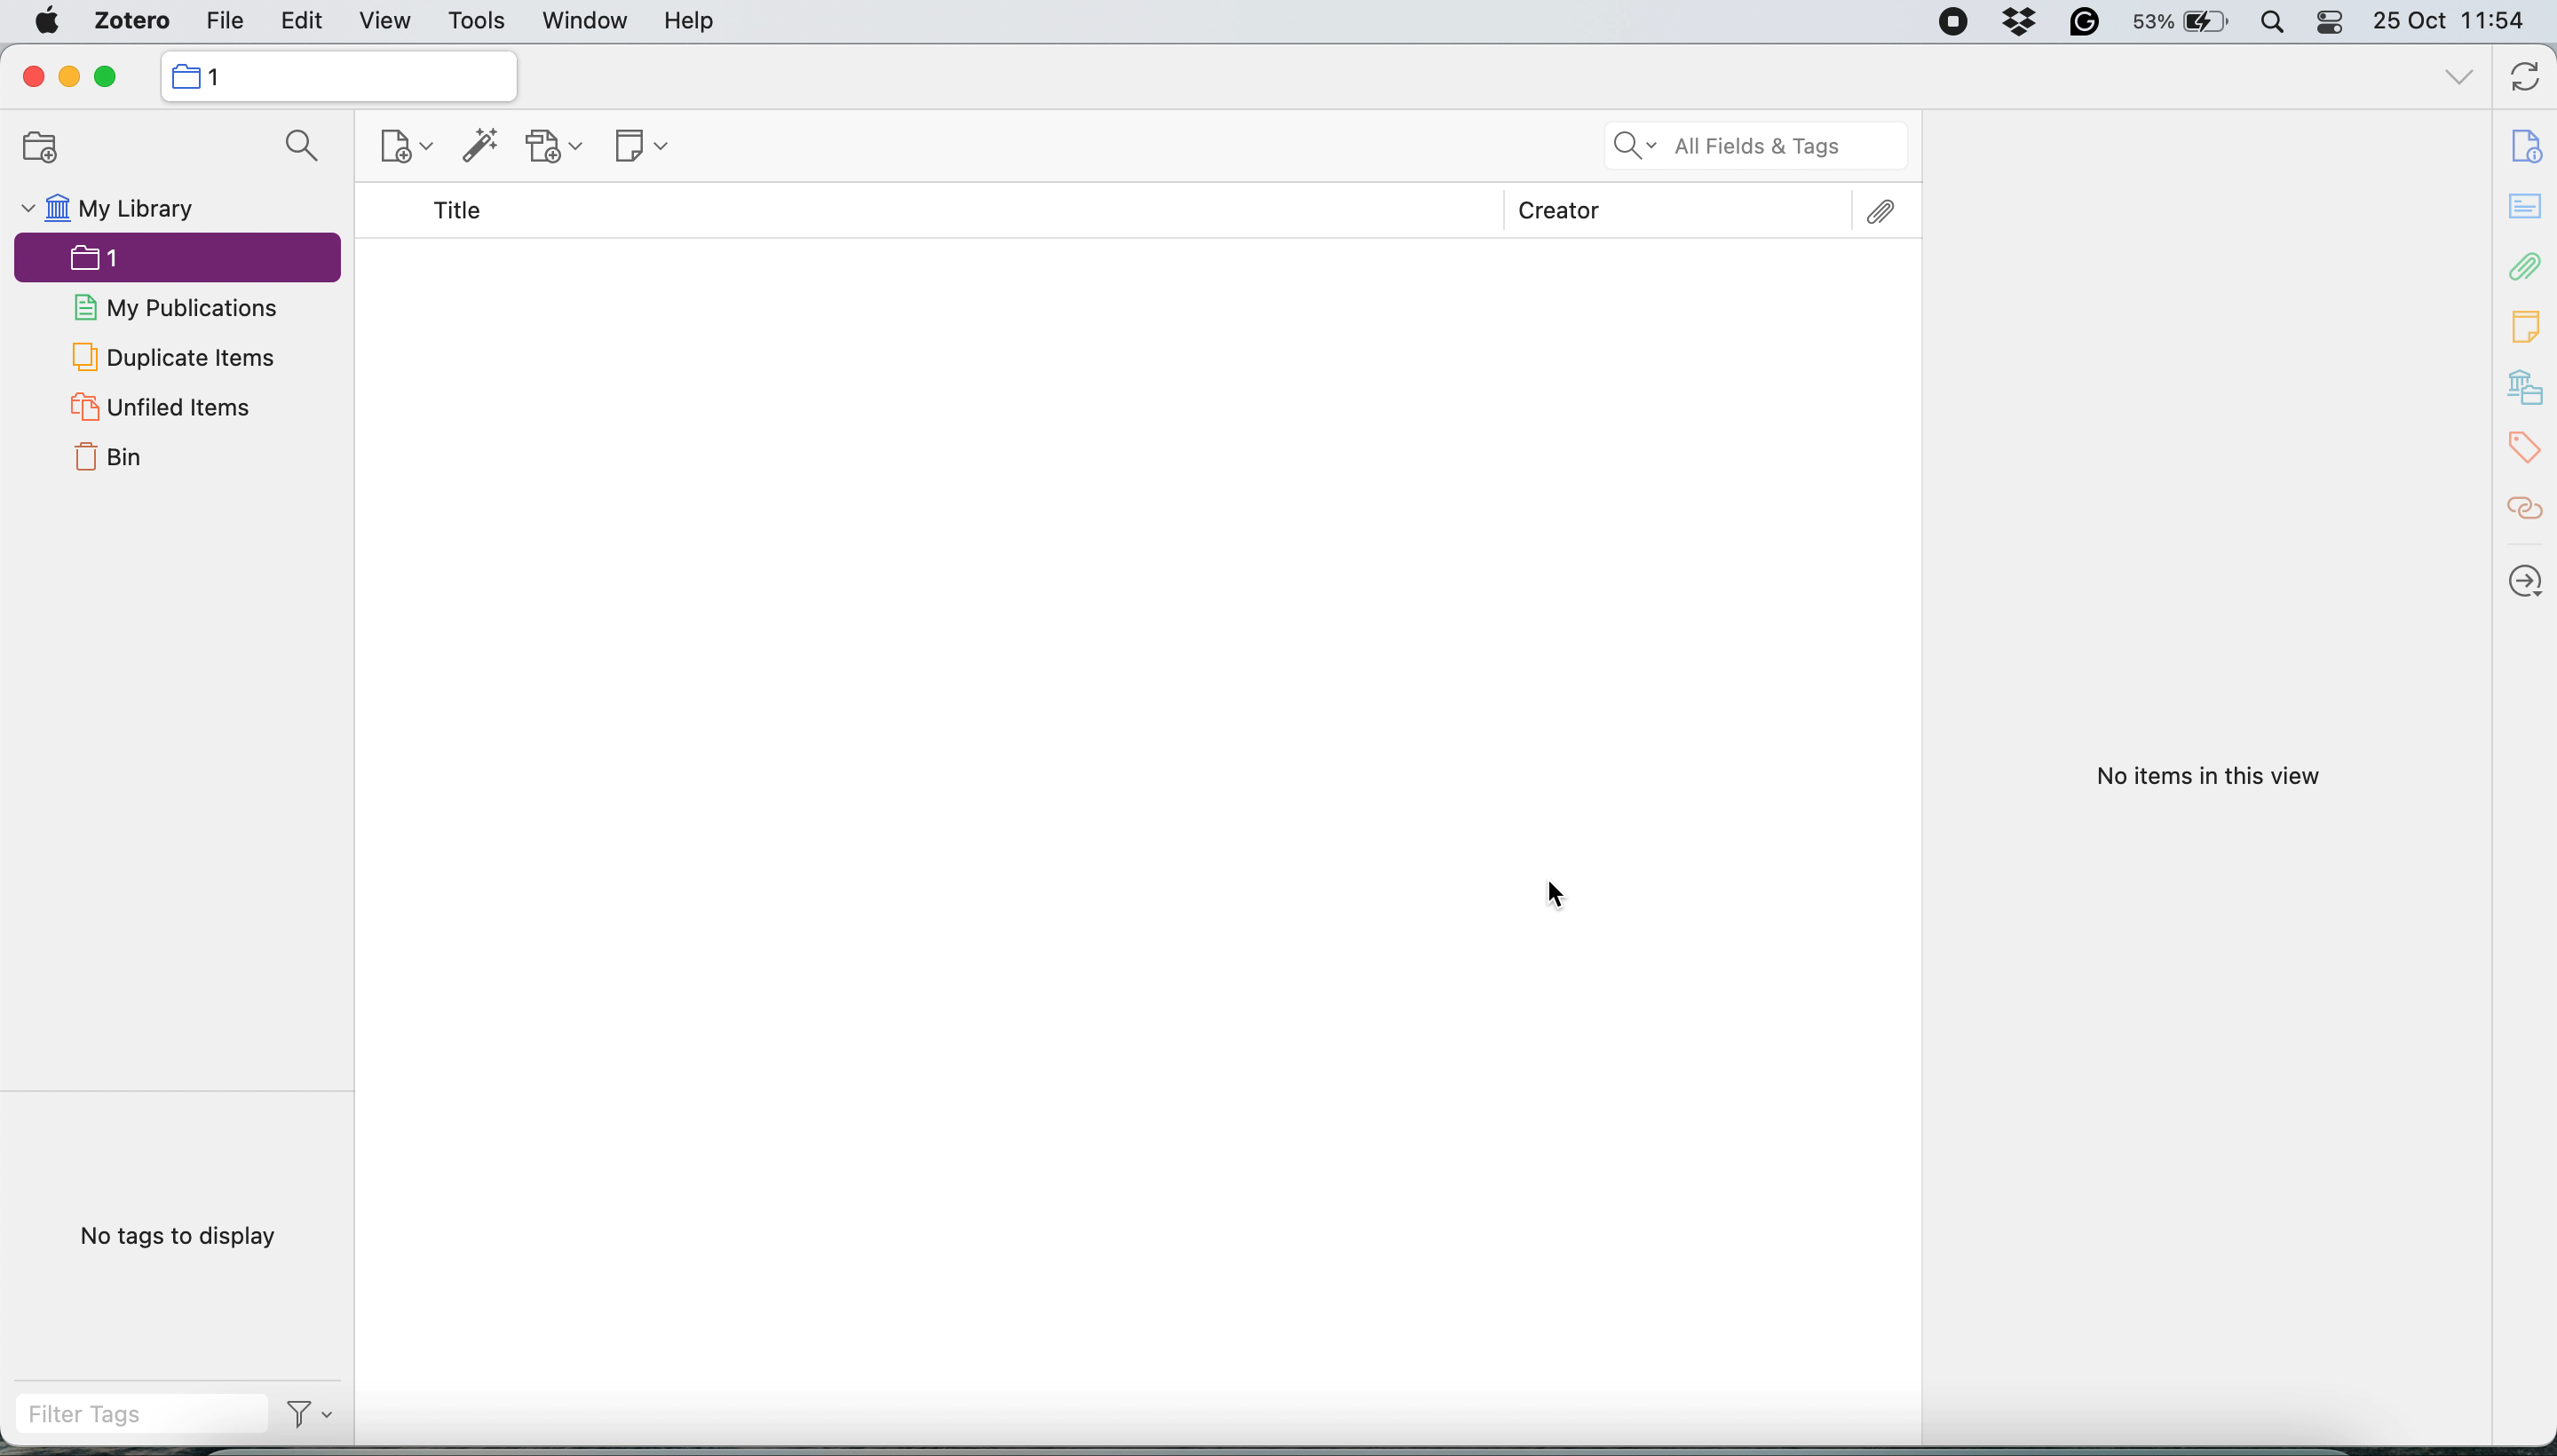  I want to click on system logo, so click(44, 21).